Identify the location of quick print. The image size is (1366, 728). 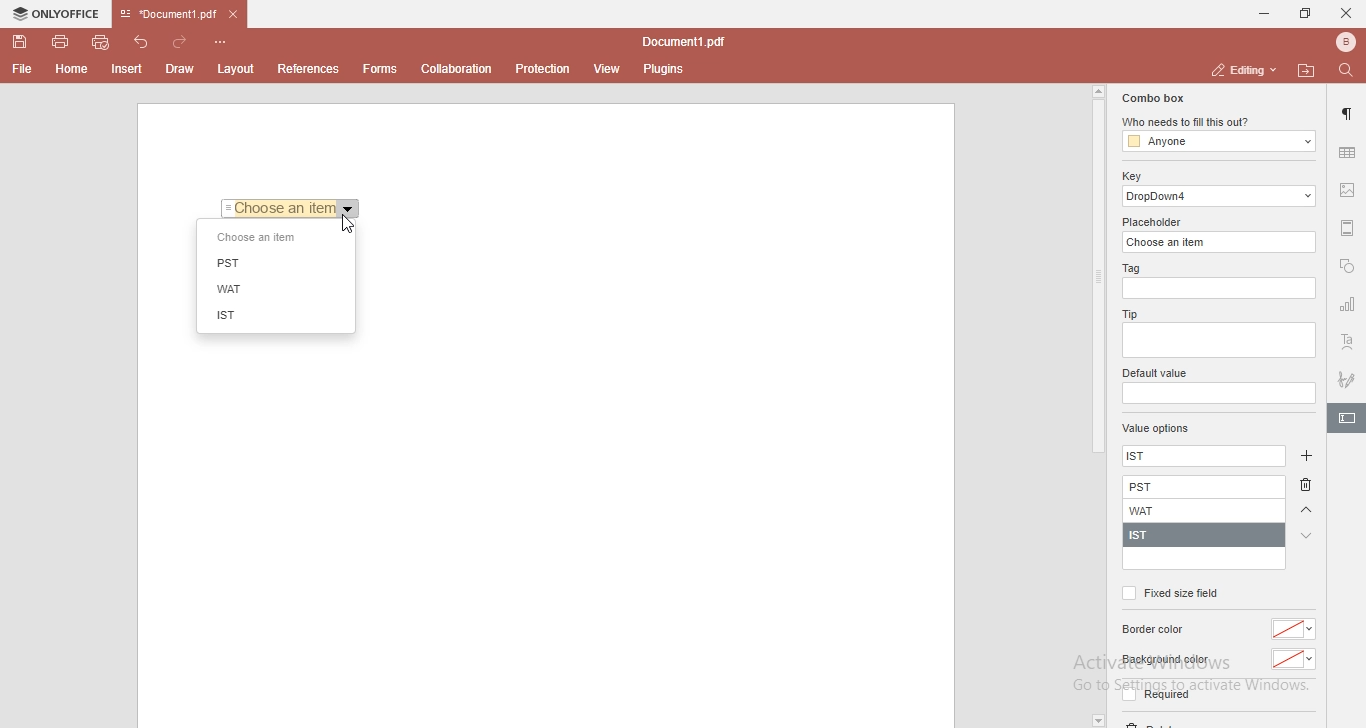
(102, 41).